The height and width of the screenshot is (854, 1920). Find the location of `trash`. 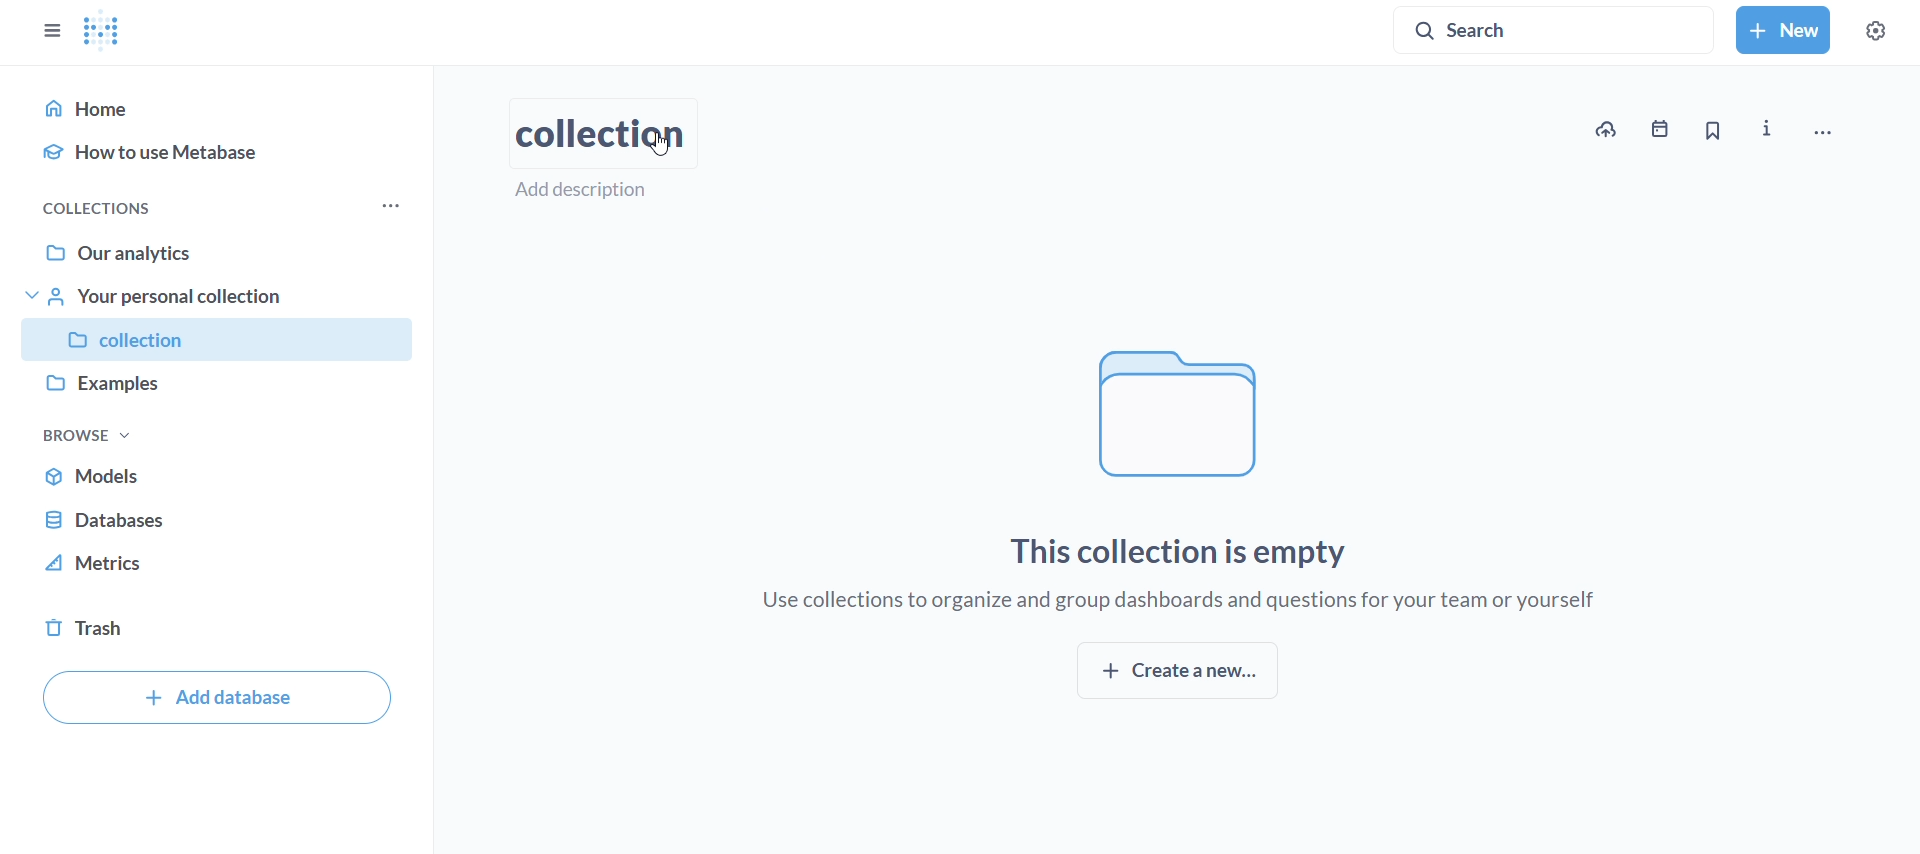

trash is located at coordinates (220, 634).